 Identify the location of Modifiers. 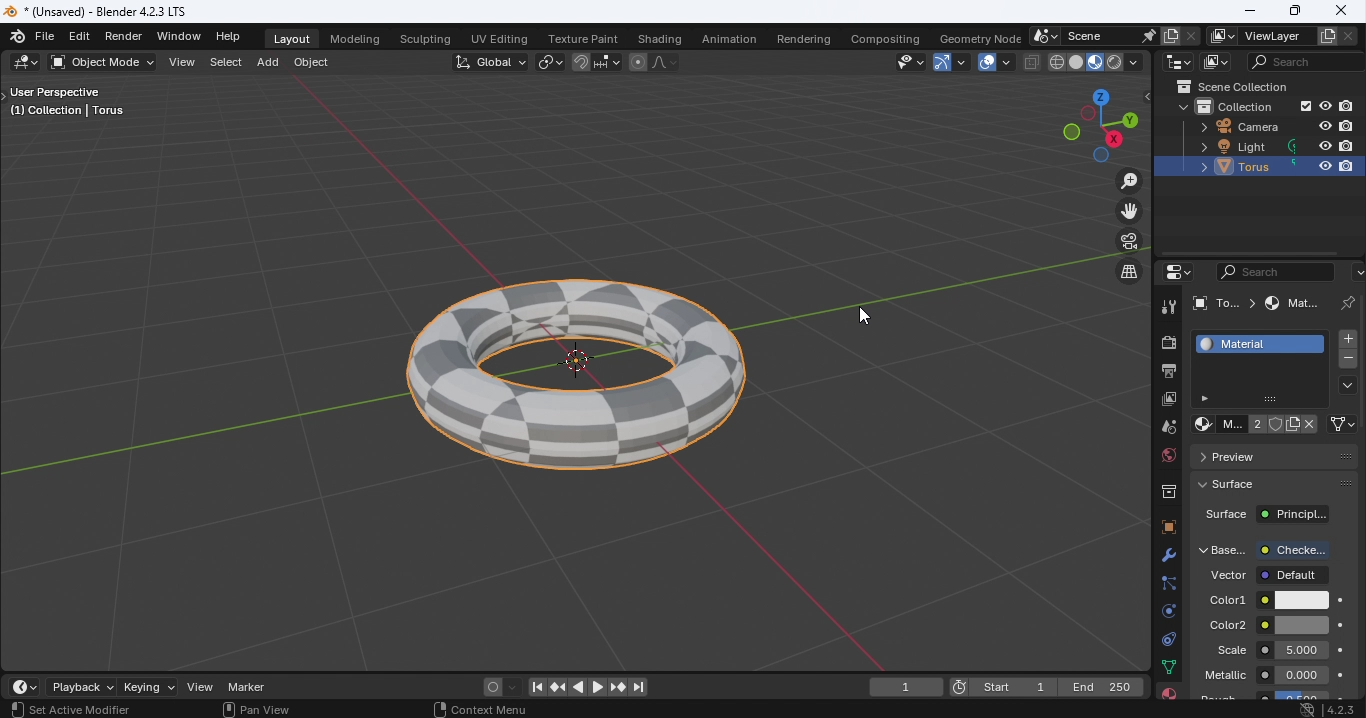
(1170, 555).